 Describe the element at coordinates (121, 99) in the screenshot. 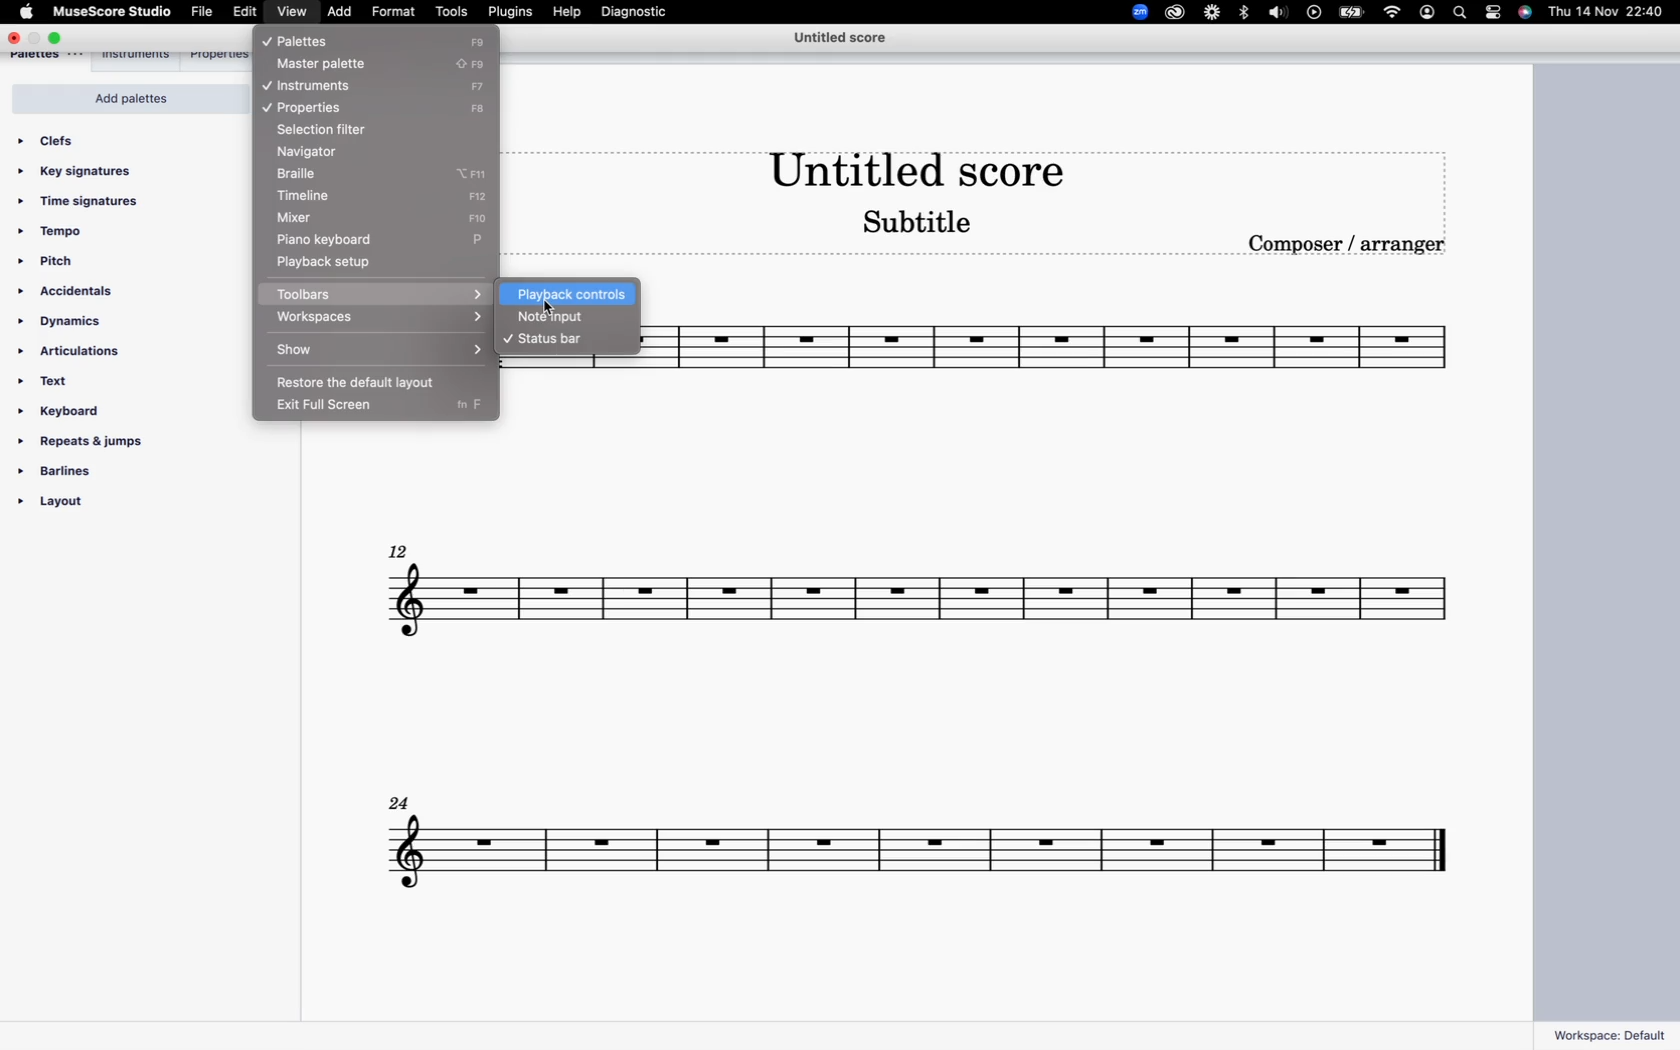

I see `add palettes` at that location.